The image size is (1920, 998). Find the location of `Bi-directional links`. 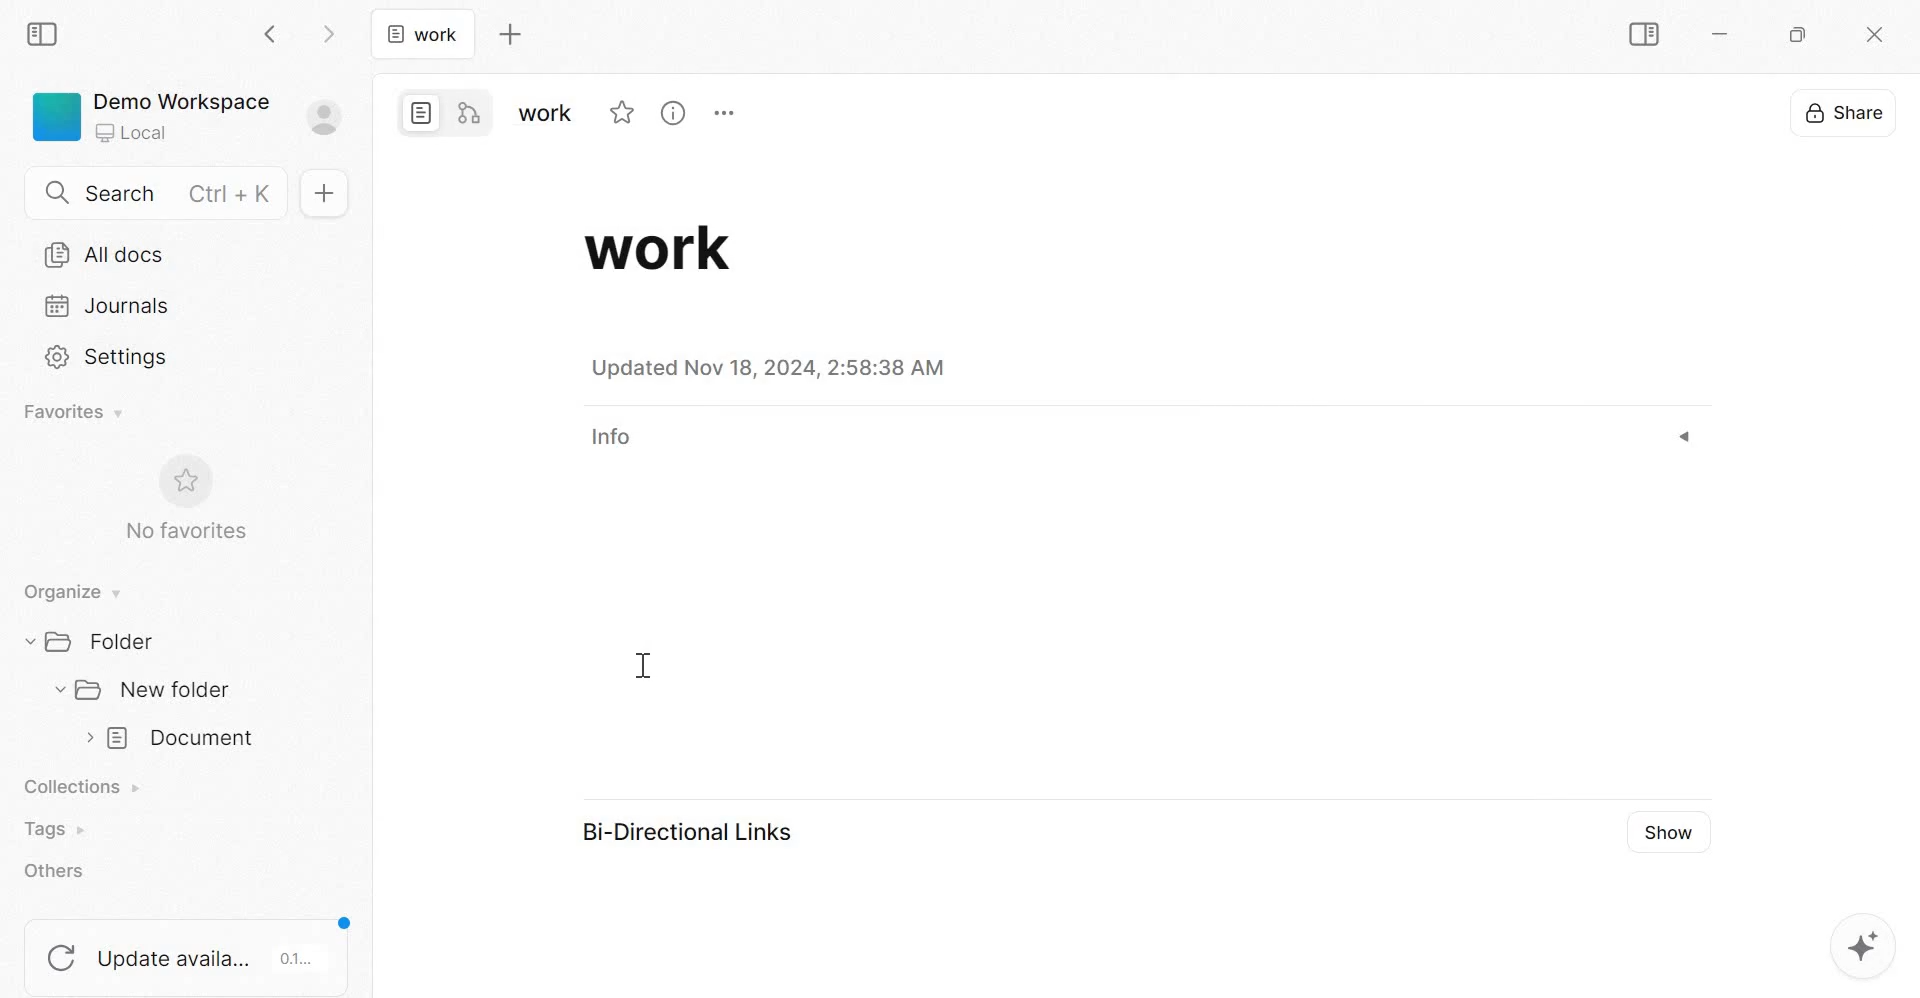

Bi-directional links is located at coordinates (682, 833).